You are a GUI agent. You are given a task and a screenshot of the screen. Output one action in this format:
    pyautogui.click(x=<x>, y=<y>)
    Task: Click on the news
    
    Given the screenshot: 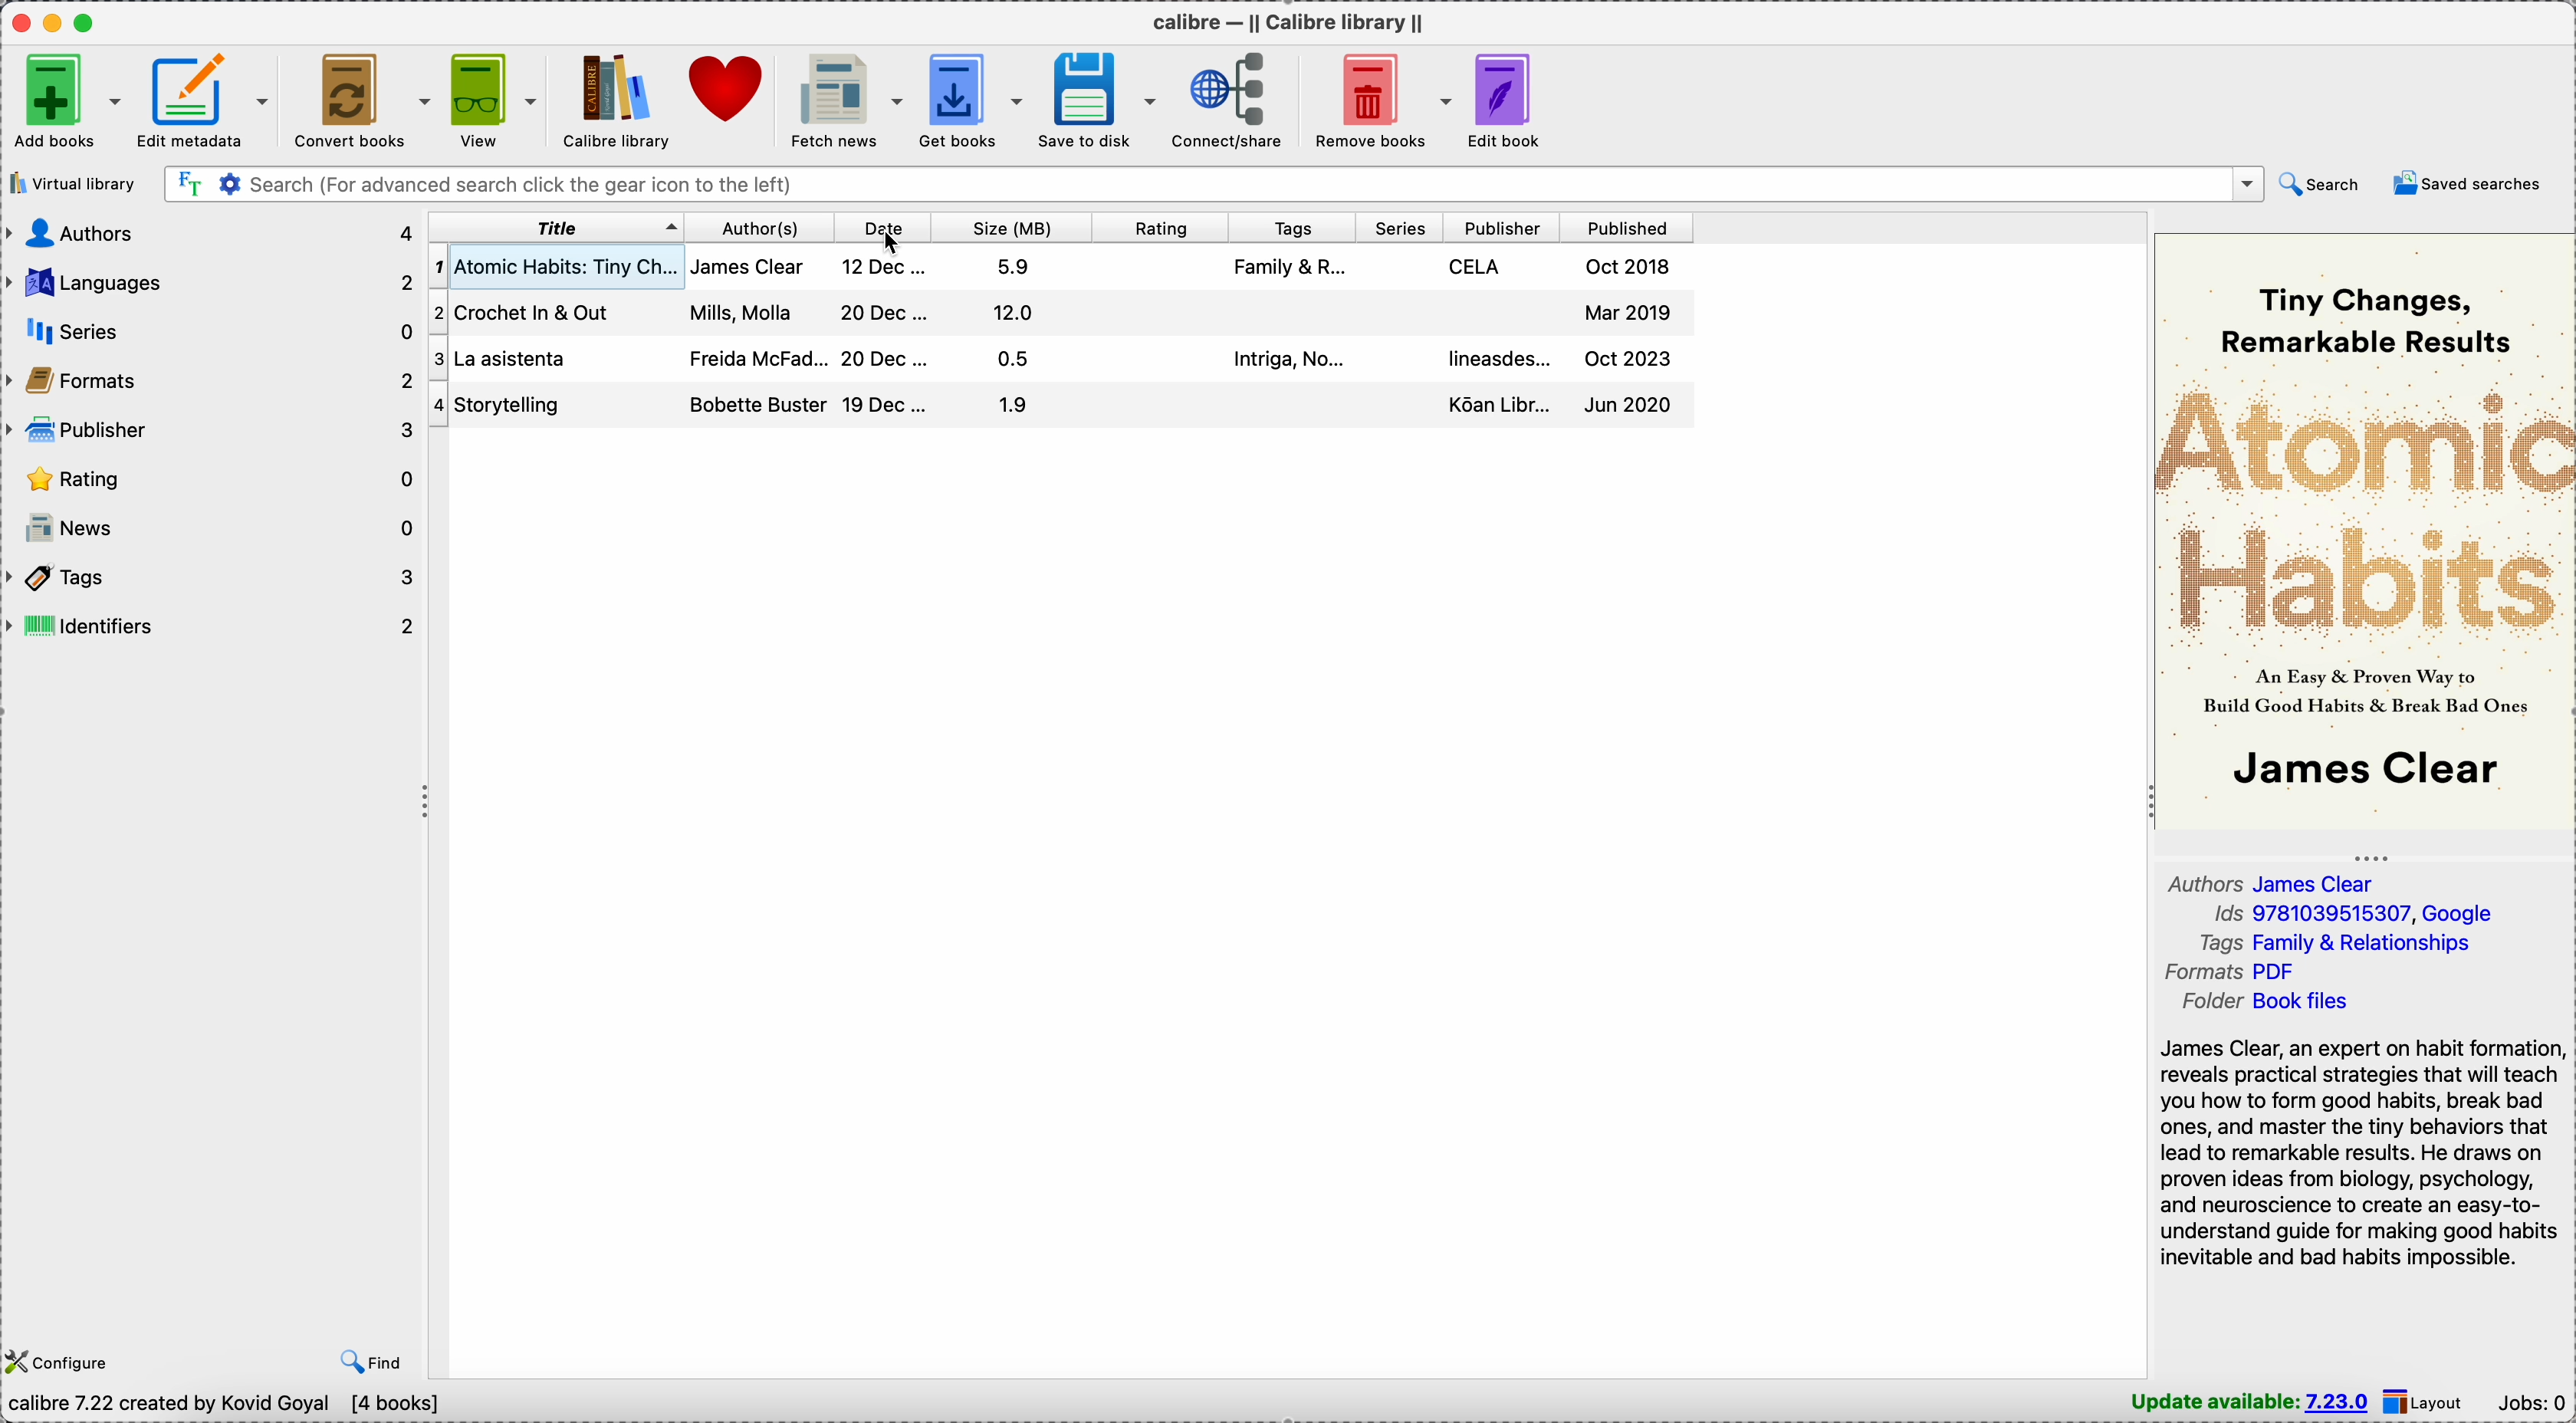 What is the action you would take?
    pyautogui.click(x=213, y=531)
    